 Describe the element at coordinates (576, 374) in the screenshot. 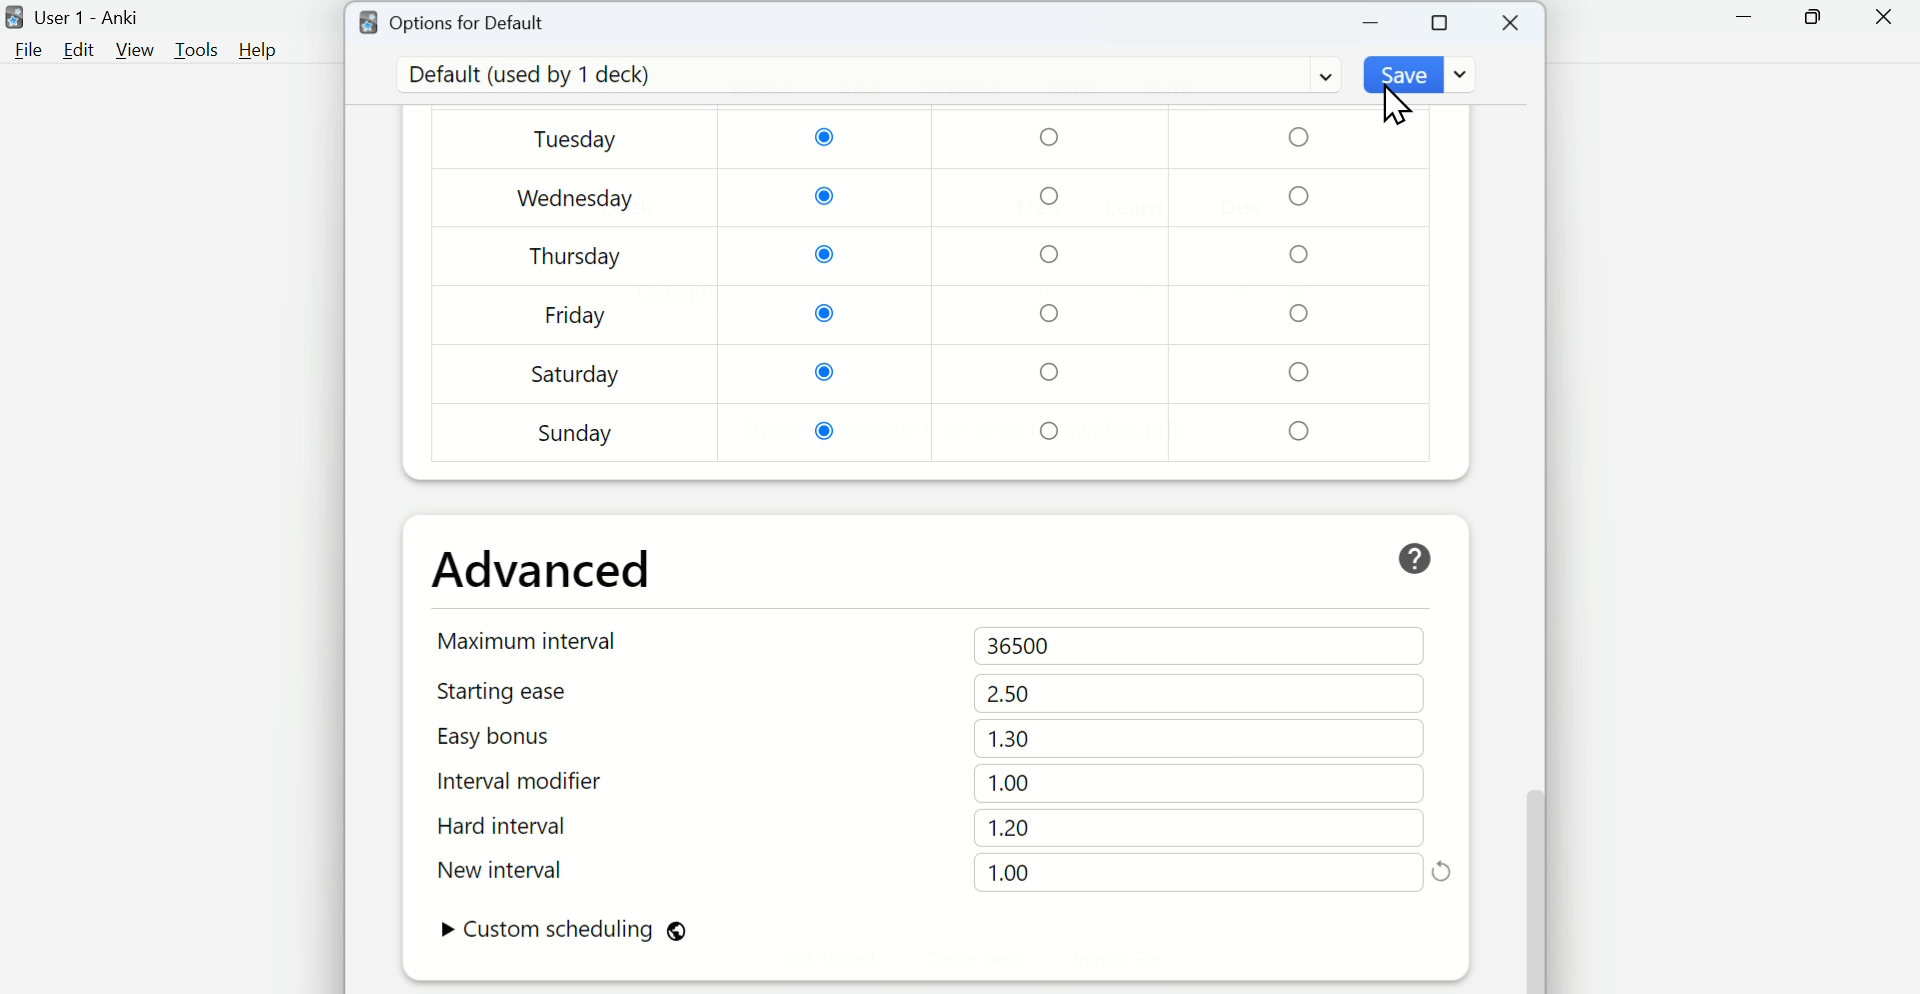

I see `Saturday` at that location.